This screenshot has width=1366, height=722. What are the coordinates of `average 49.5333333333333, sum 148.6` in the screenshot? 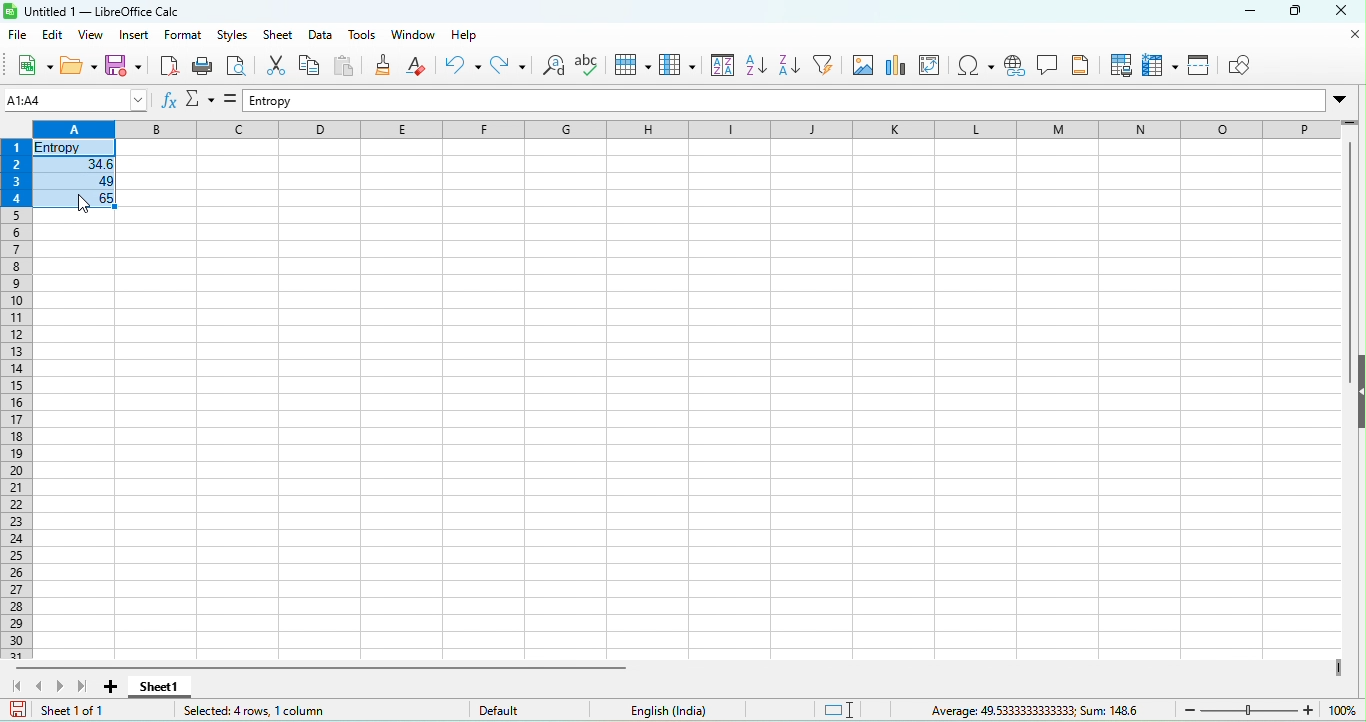 It's located at (1033, 711).